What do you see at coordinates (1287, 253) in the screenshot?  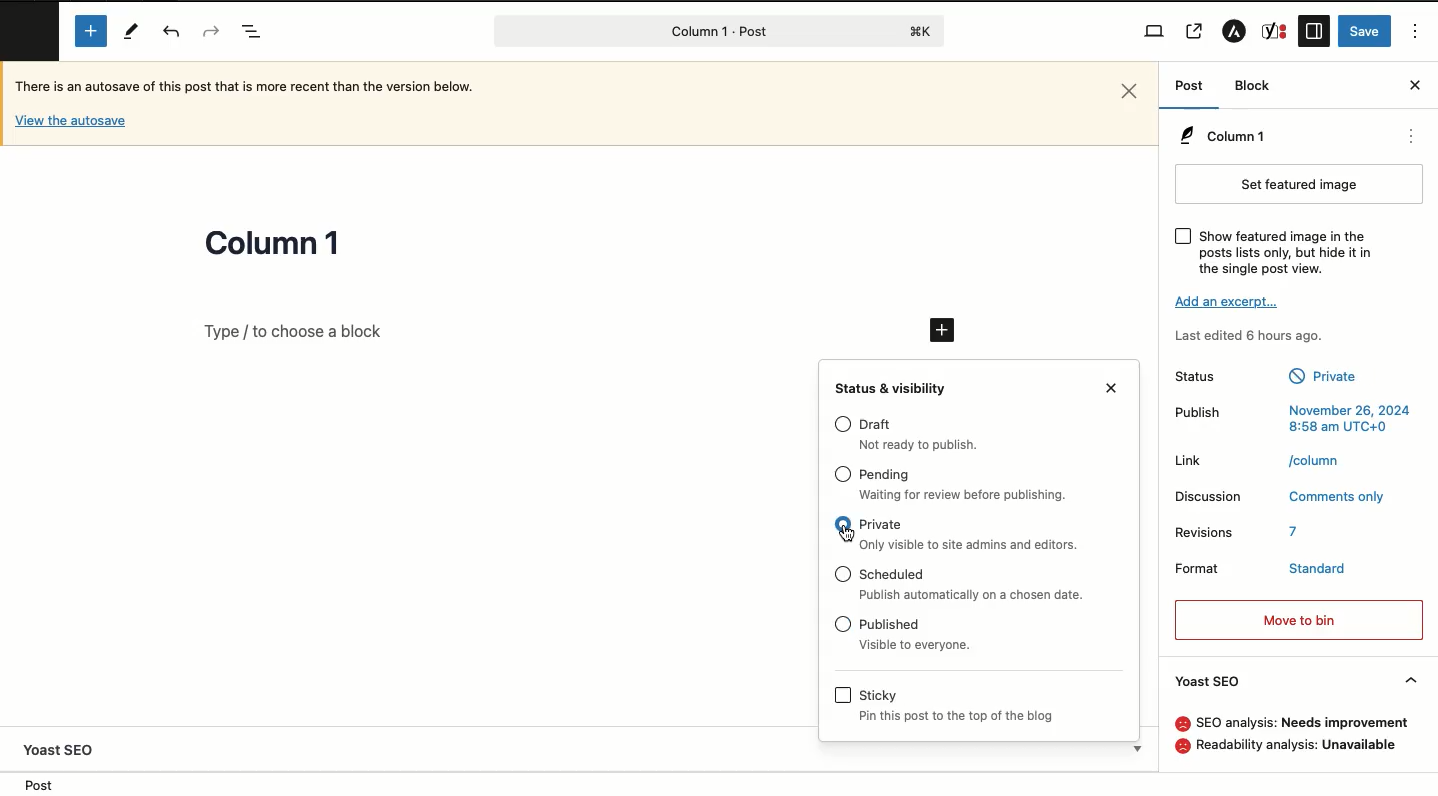 I see `show featured image` at bounding box center [1287, 253].